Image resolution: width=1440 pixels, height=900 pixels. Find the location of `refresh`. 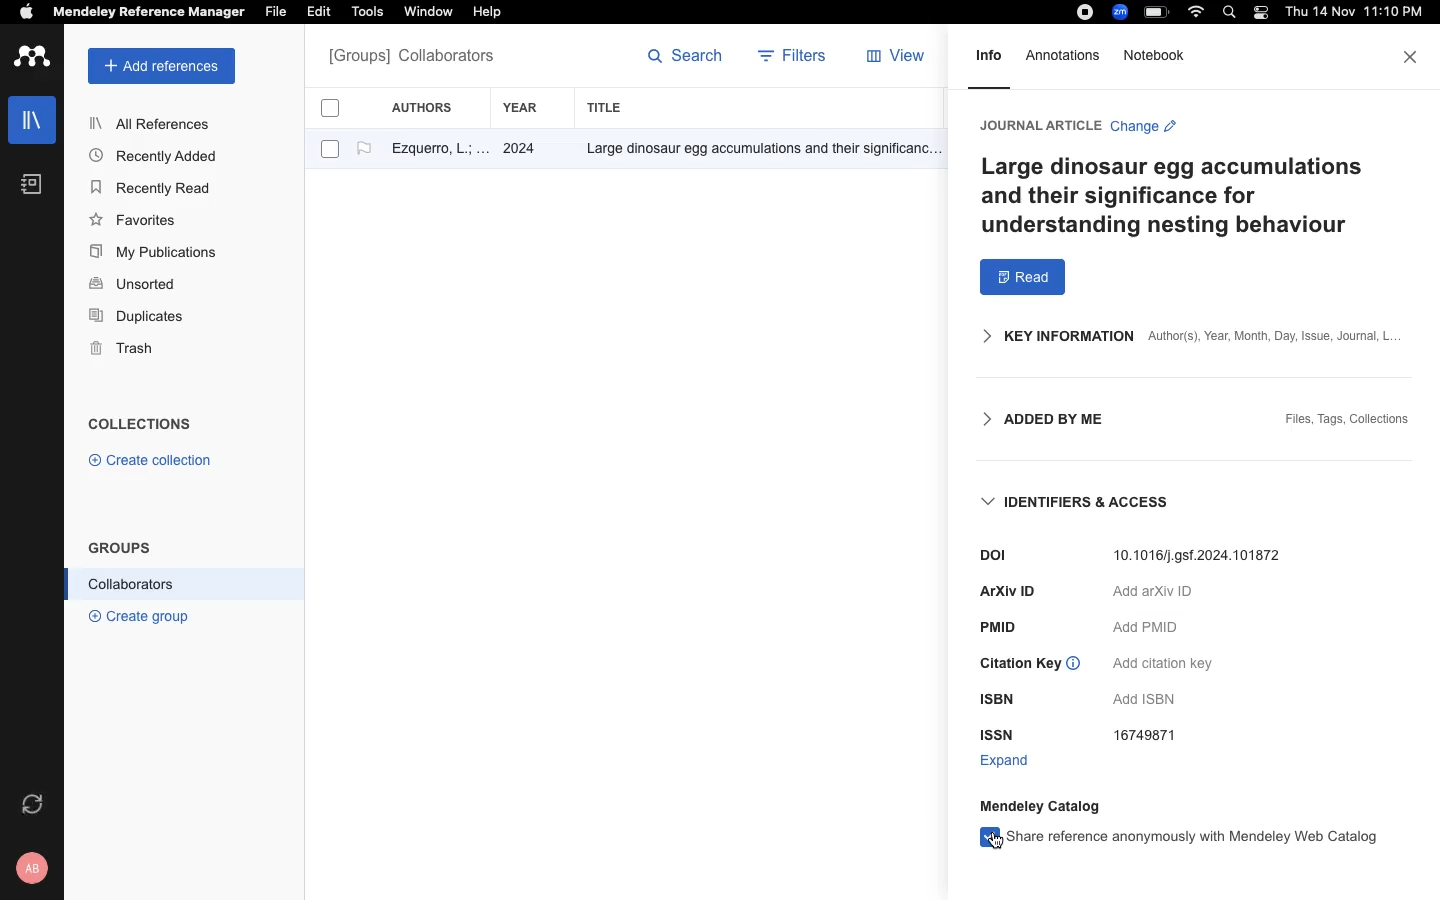

refresh is located at coordinates (35, 804).